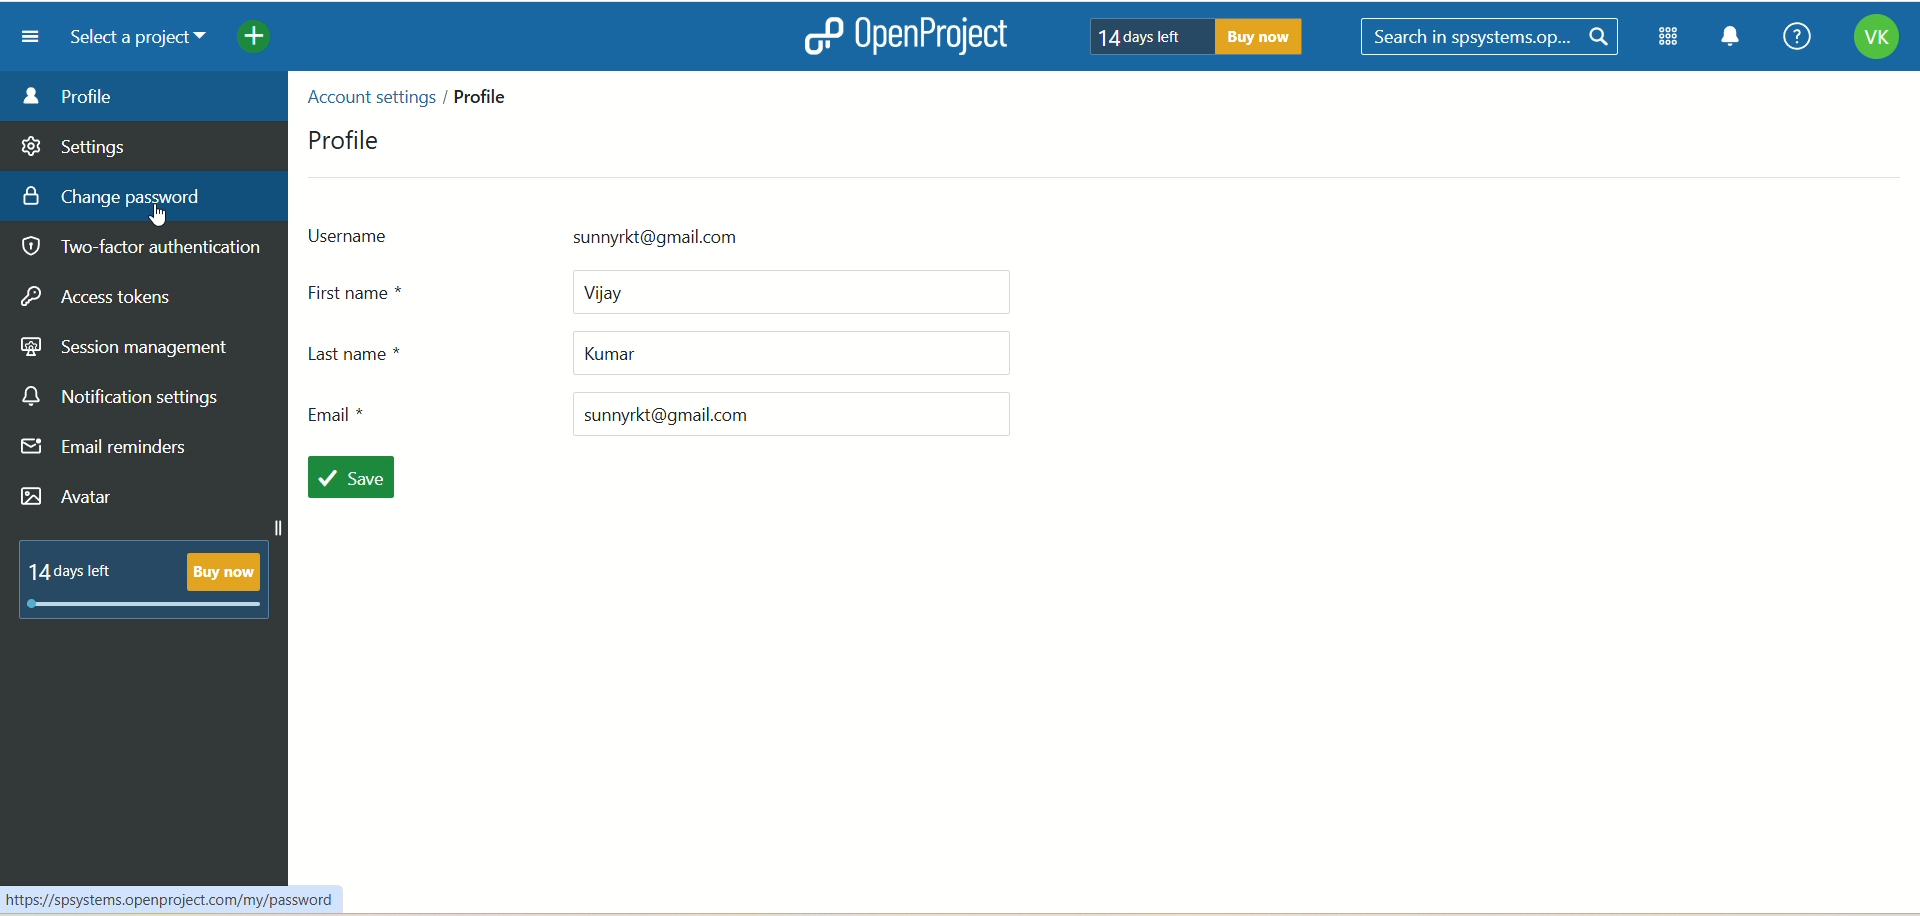  I want to click on email reminders, so click(110, 451).